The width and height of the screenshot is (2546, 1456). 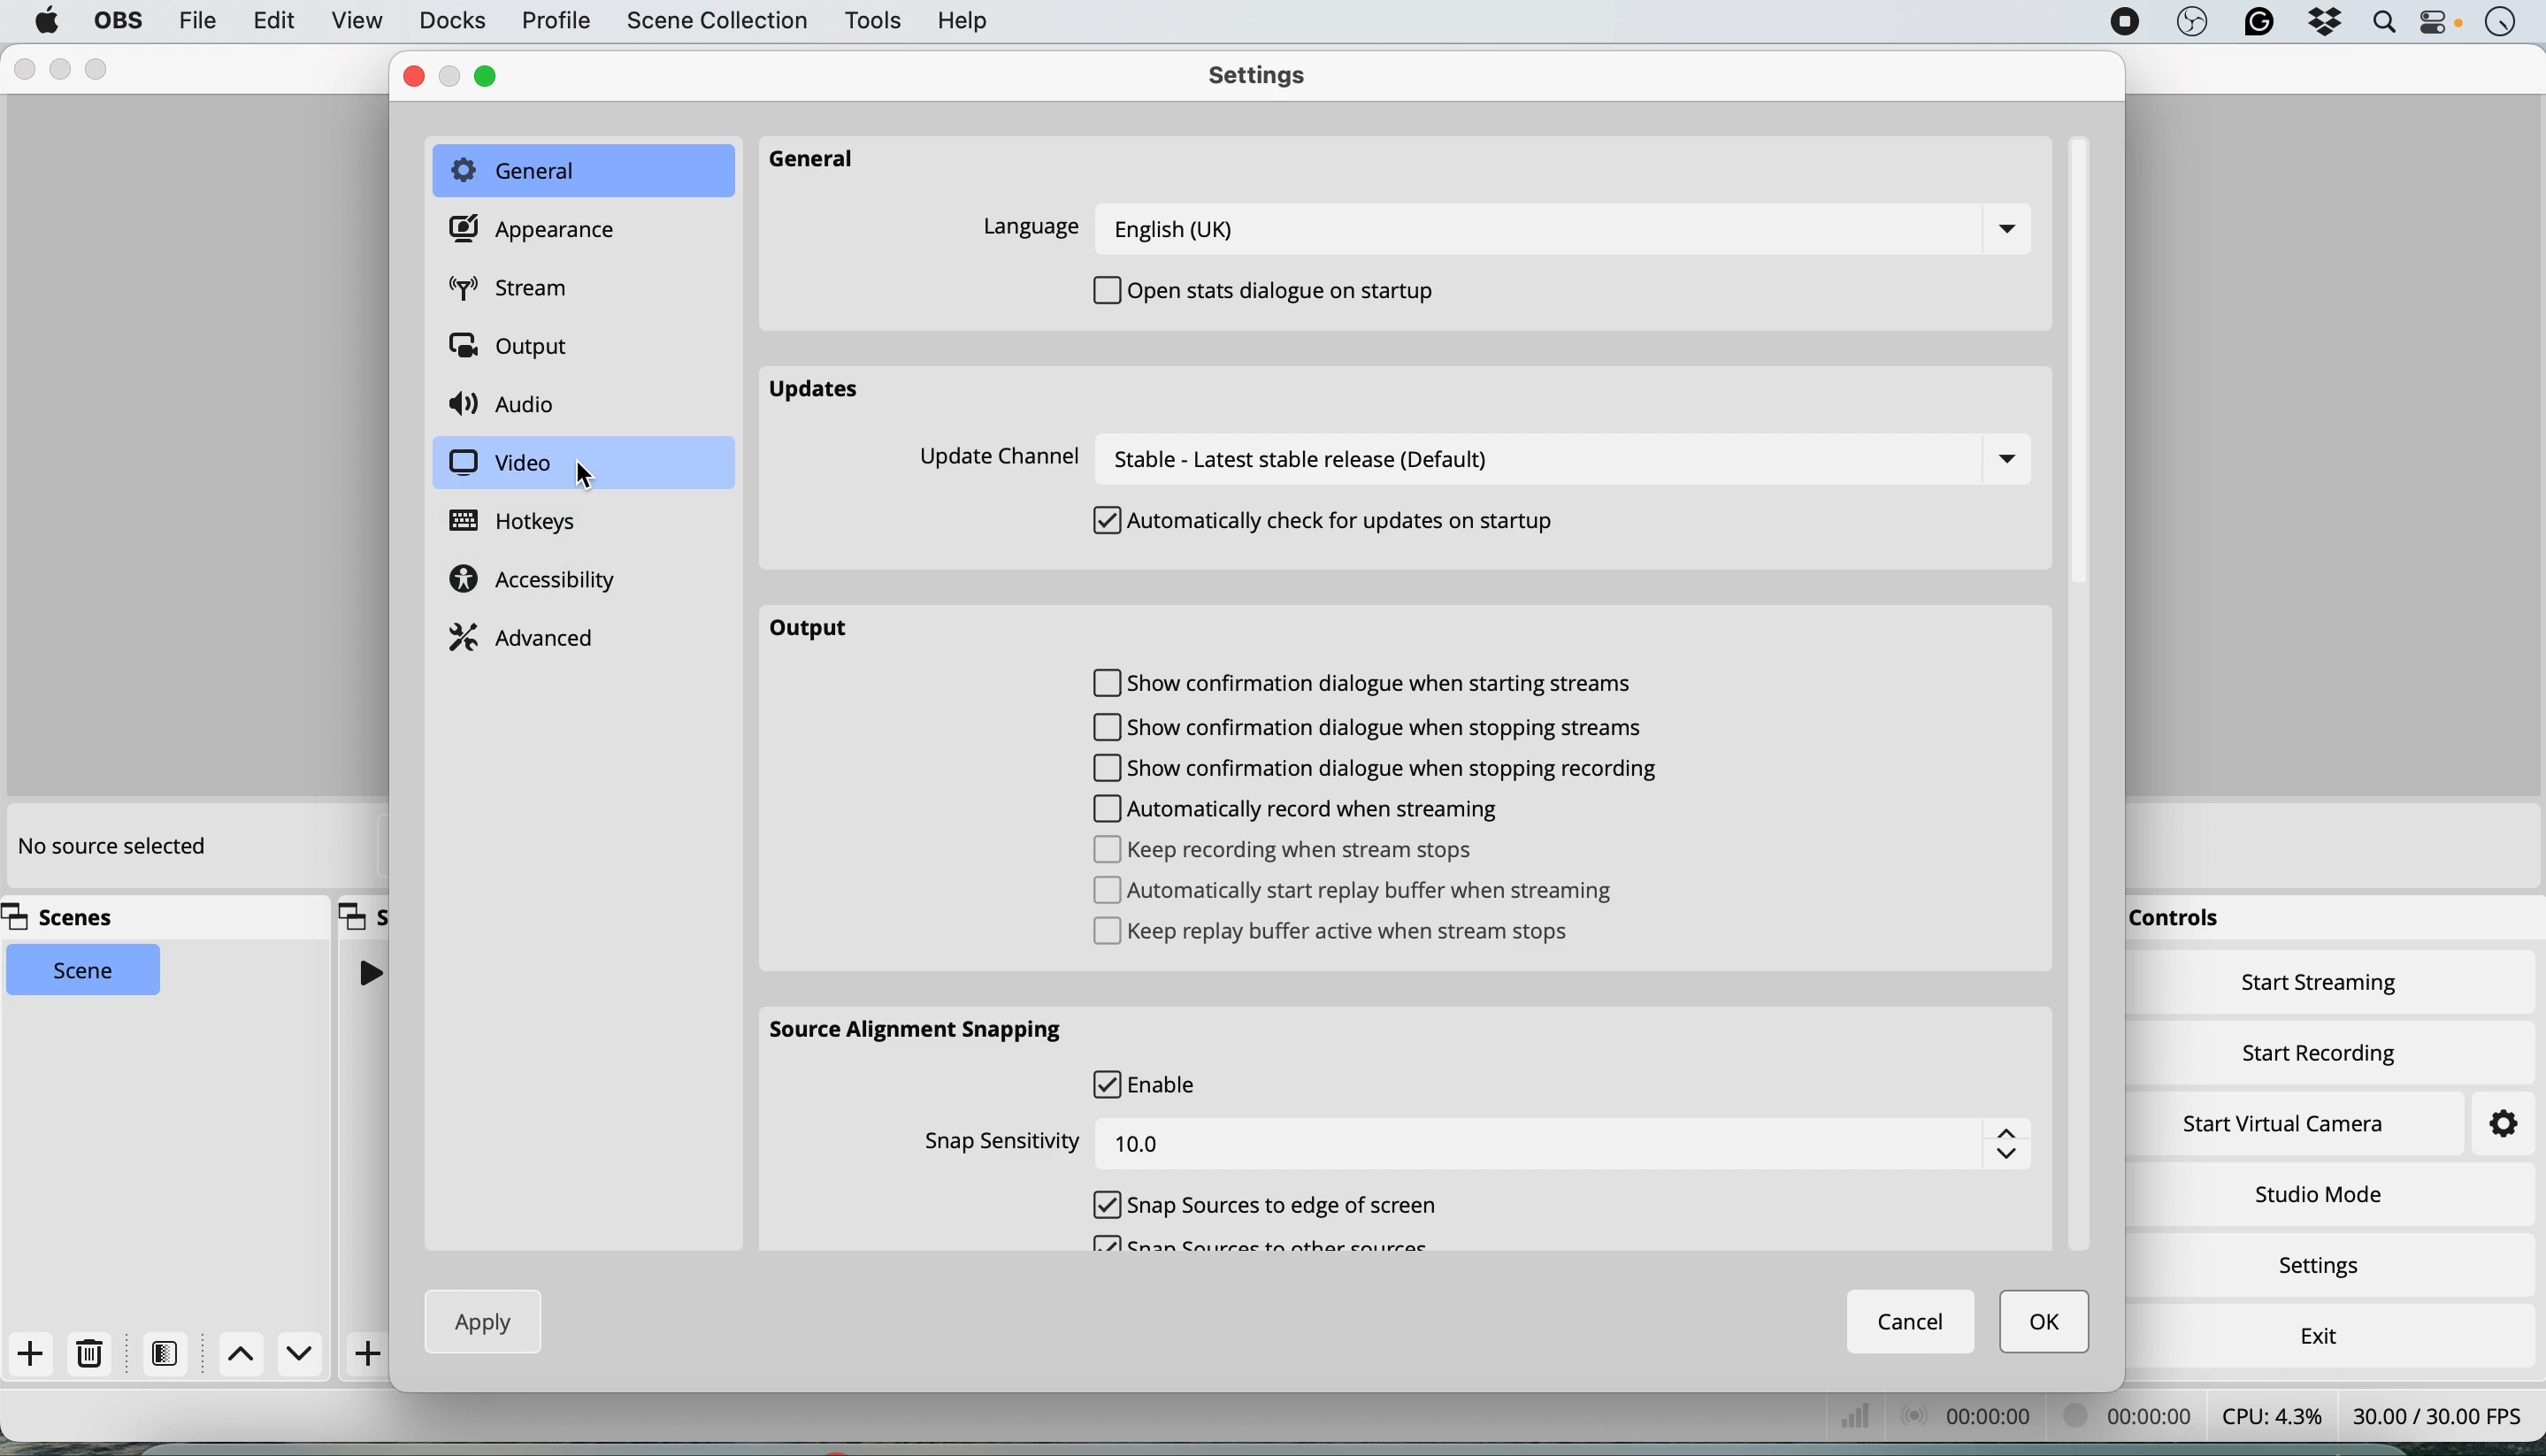 What do you see at coordinates (368, 972) in the screenshot?
I see `Play ` at bounding box center [368, 972].